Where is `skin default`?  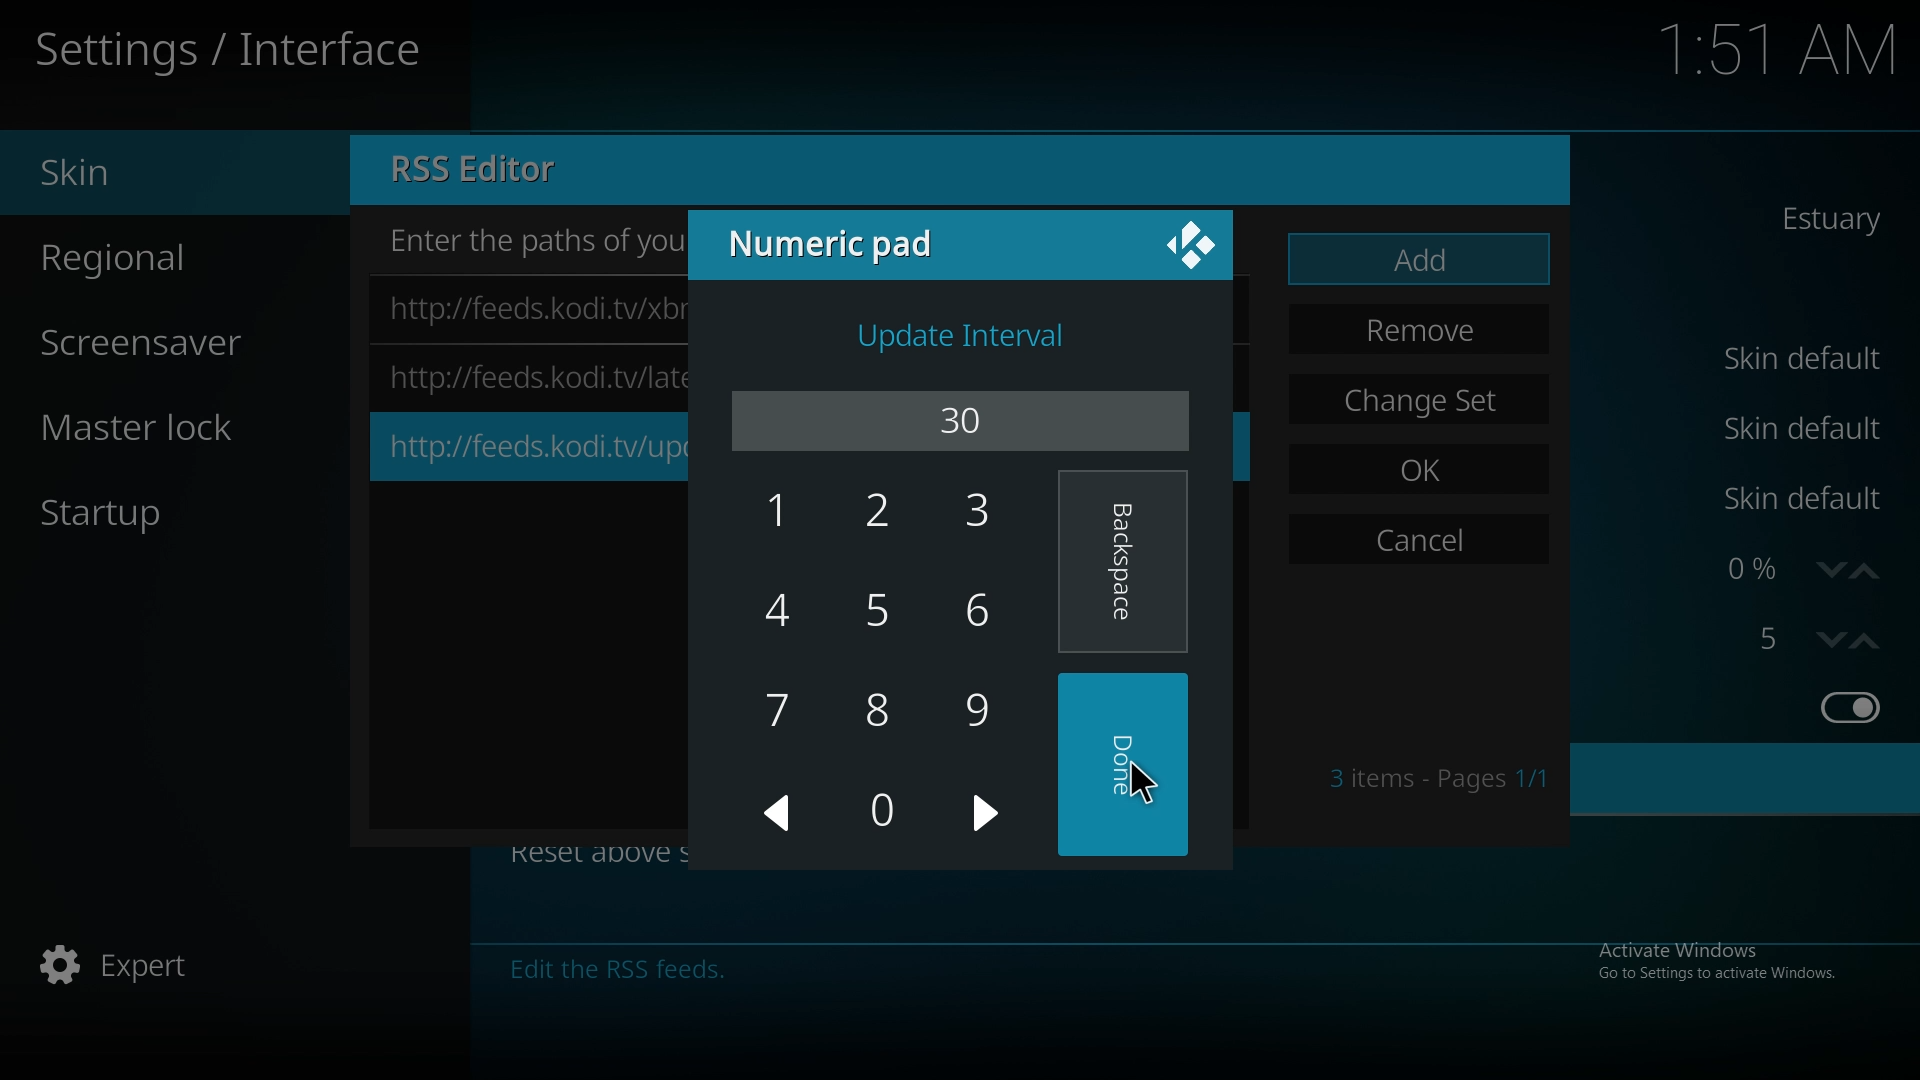
skin default is located at coordinates (1807, 499).